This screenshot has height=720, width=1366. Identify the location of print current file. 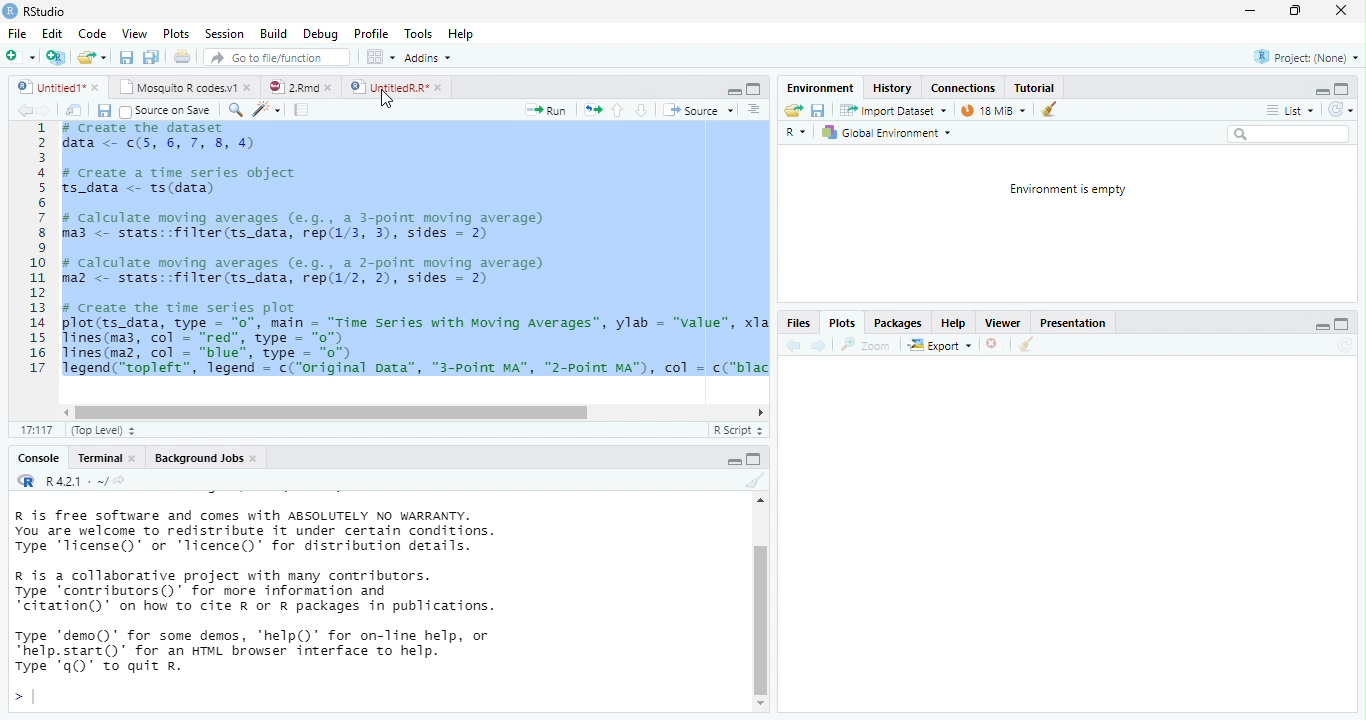
(183, 56).